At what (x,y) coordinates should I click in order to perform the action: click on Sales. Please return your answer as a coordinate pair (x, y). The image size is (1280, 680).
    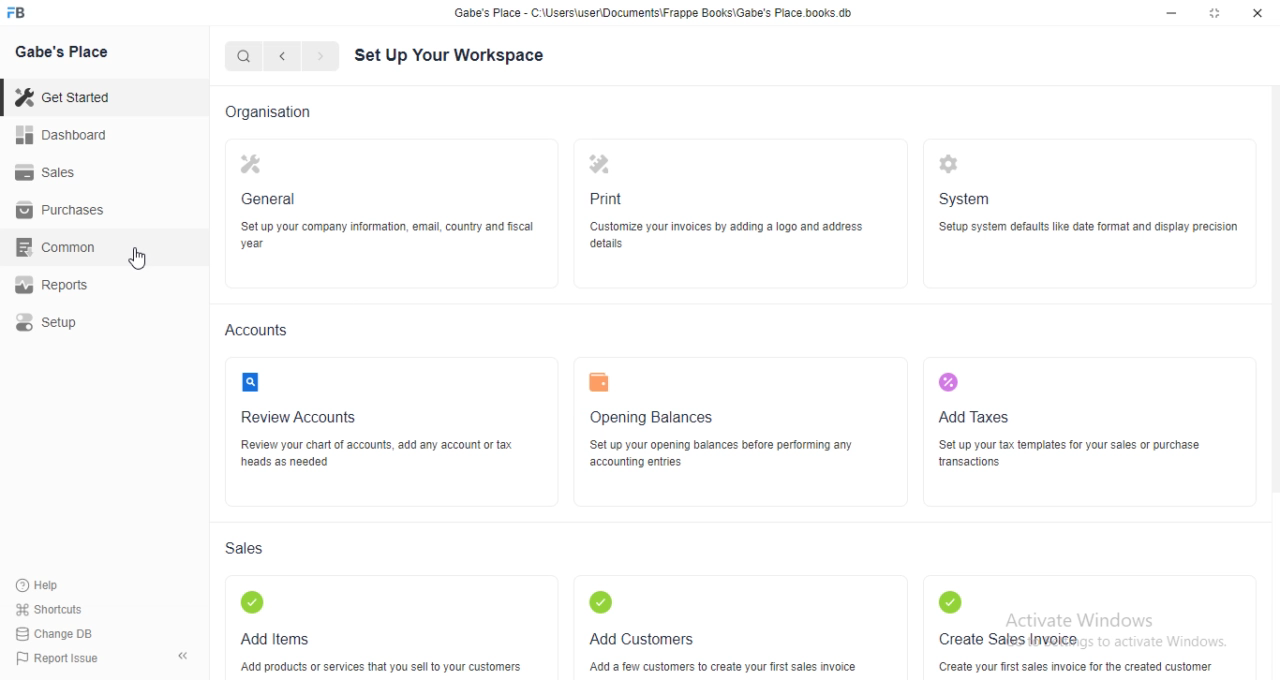
    Looking at the image, I should click on (49, 174).